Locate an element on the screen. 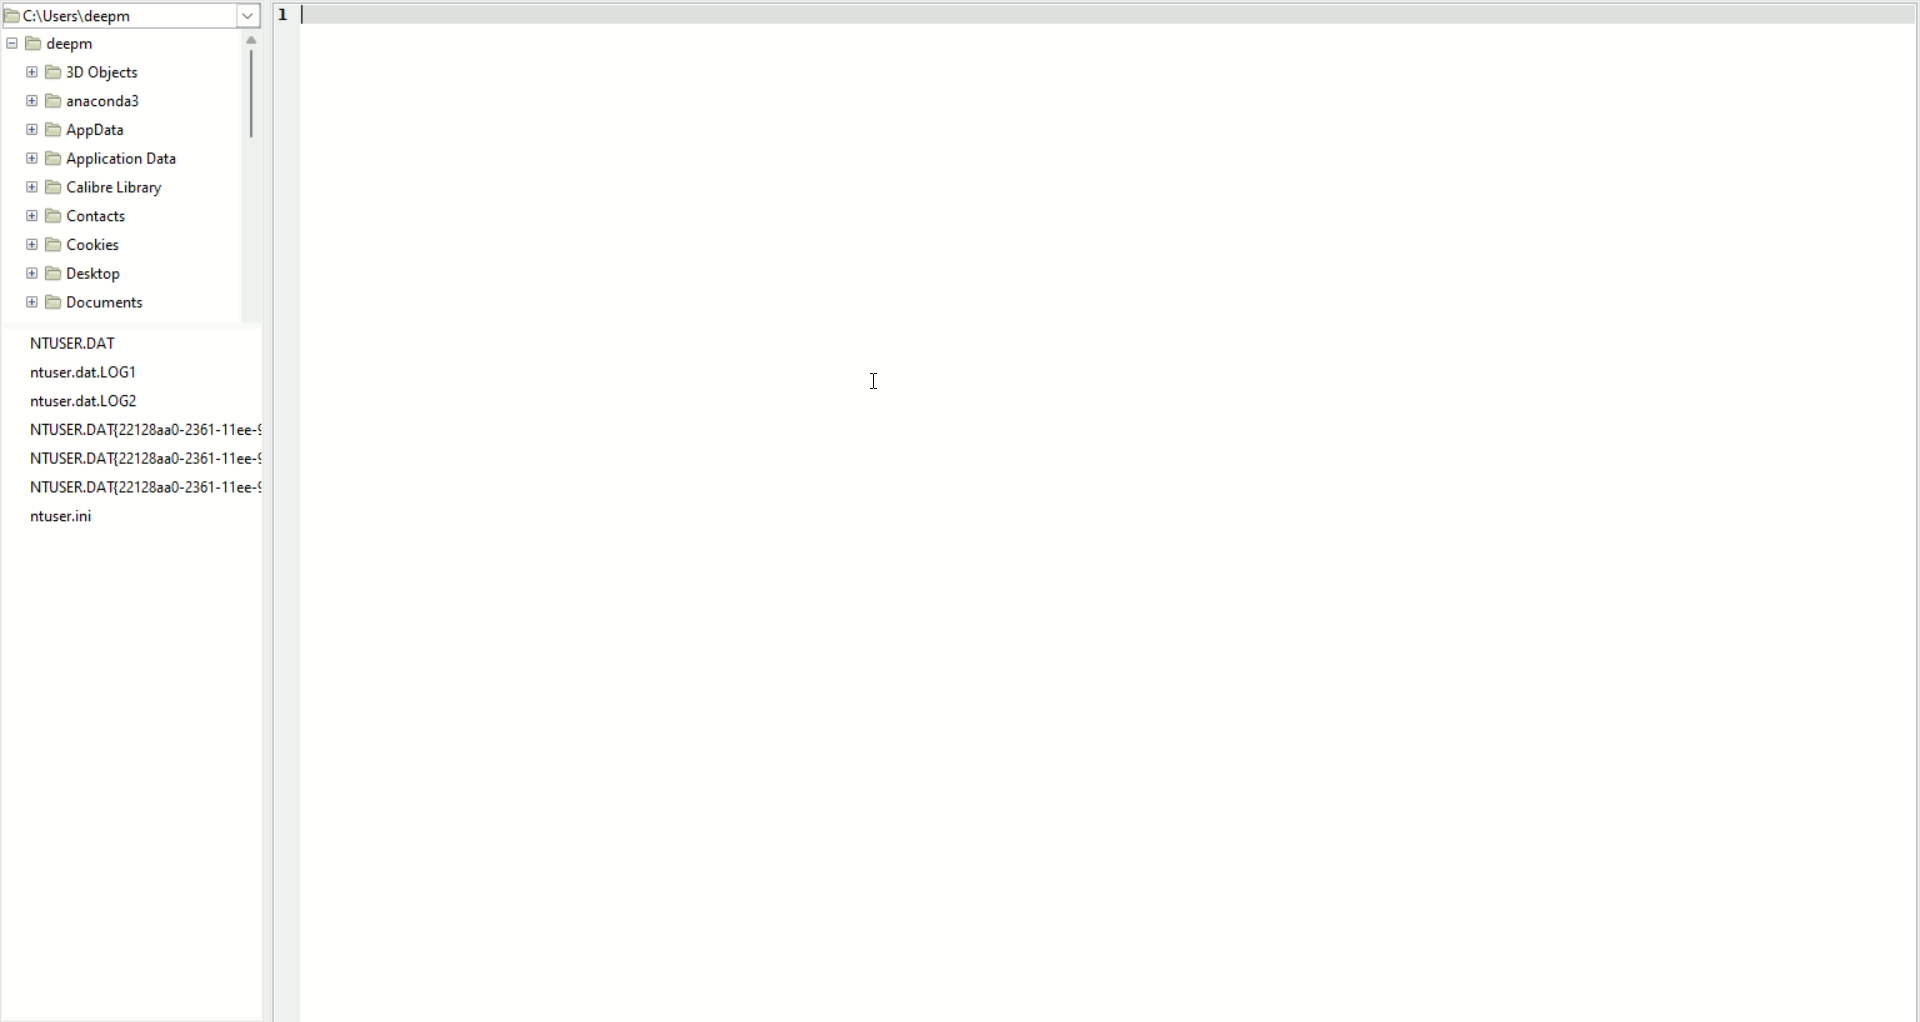  cursor is located at coordinates (865, 383).